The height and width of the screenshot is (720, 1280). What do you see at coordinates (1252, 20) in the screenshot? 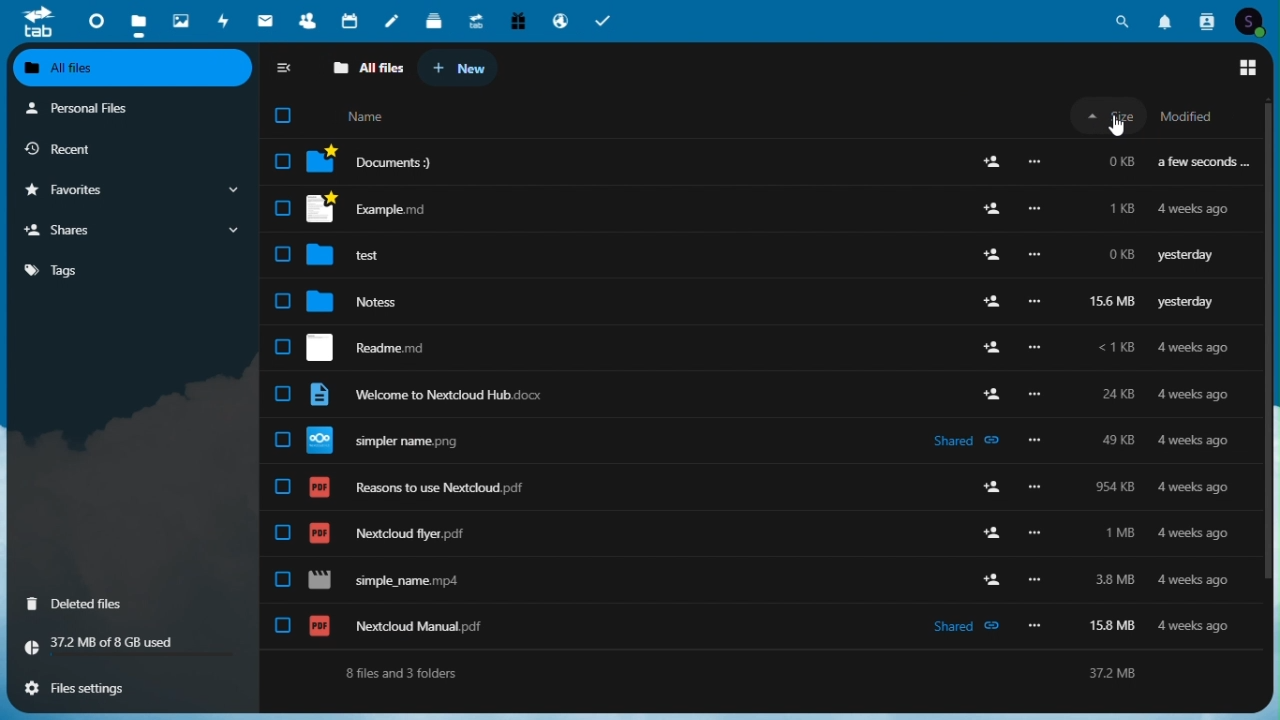
I see `Account icon` at bounding box center [1252, 20].